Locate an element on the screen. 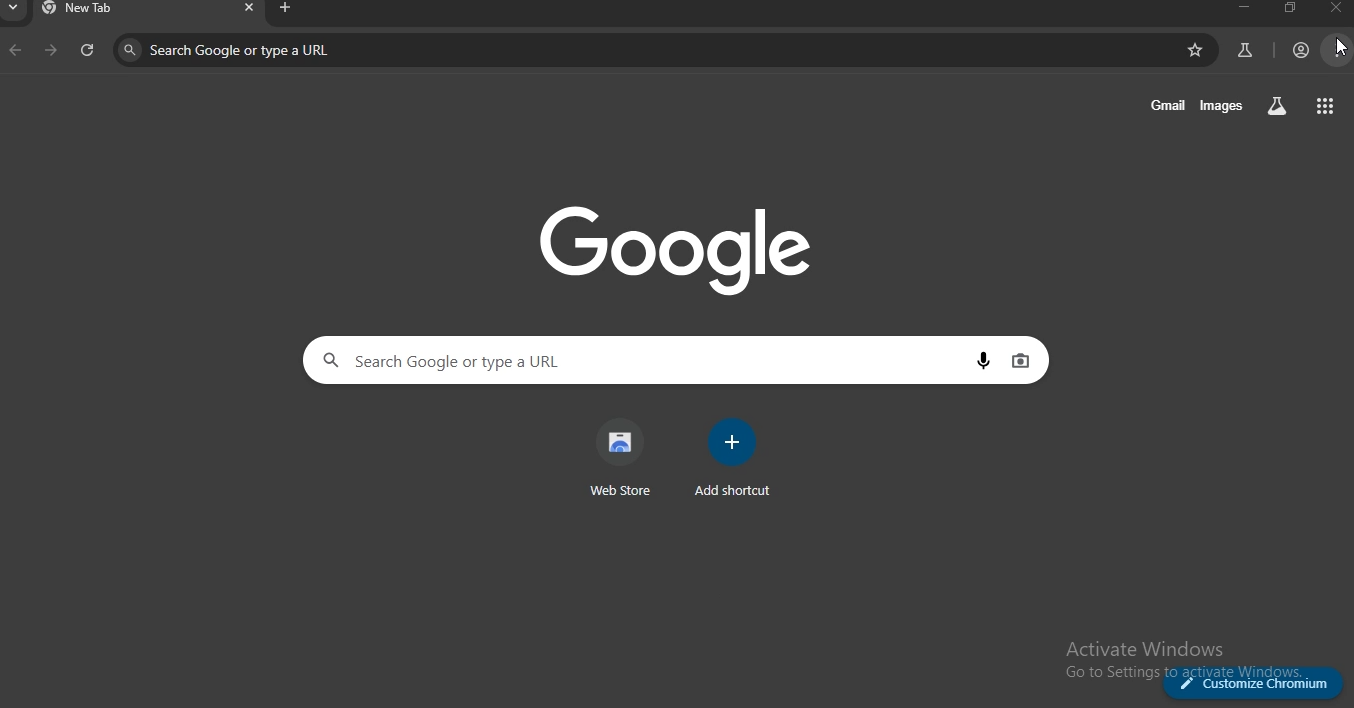 The height and width of the screenshot is (708, 1354). minimize is located at coordinates (1236, 8).